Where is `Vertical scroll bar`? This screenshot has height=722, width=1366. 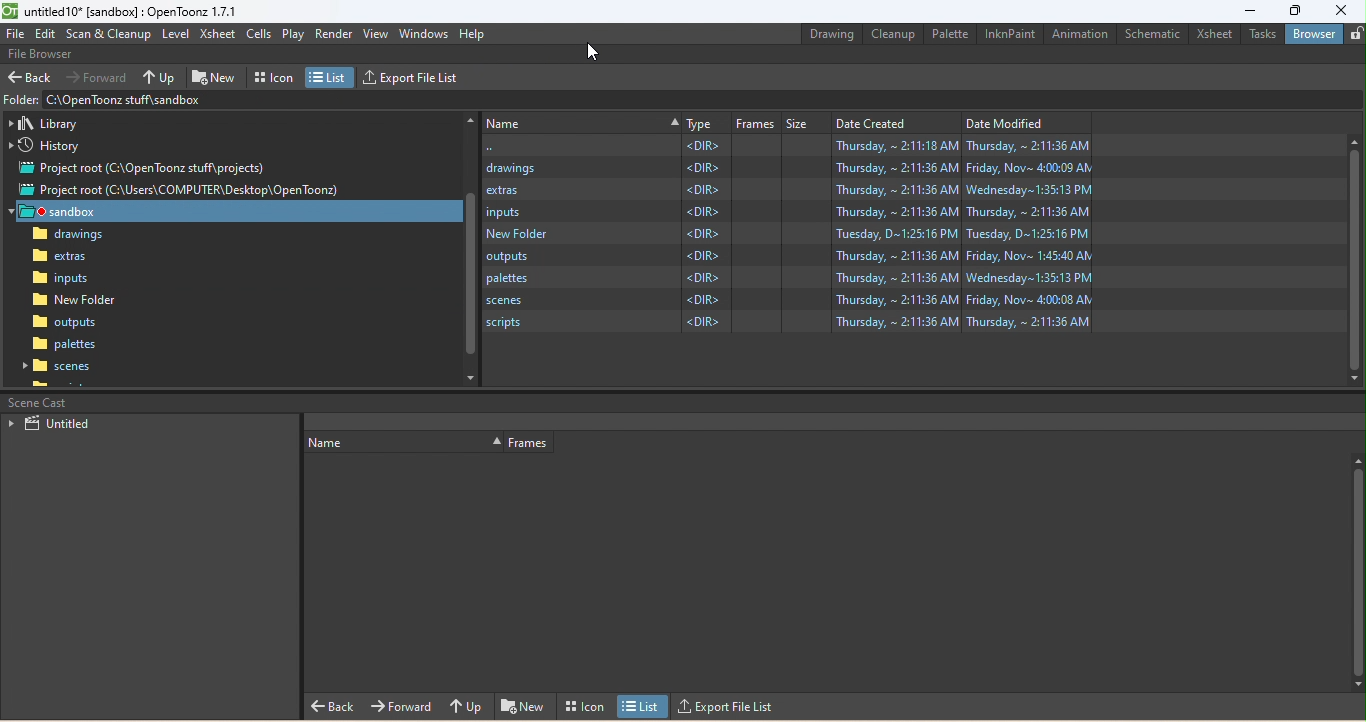
Vertical scroll bar is located at coordinates (471, 249).